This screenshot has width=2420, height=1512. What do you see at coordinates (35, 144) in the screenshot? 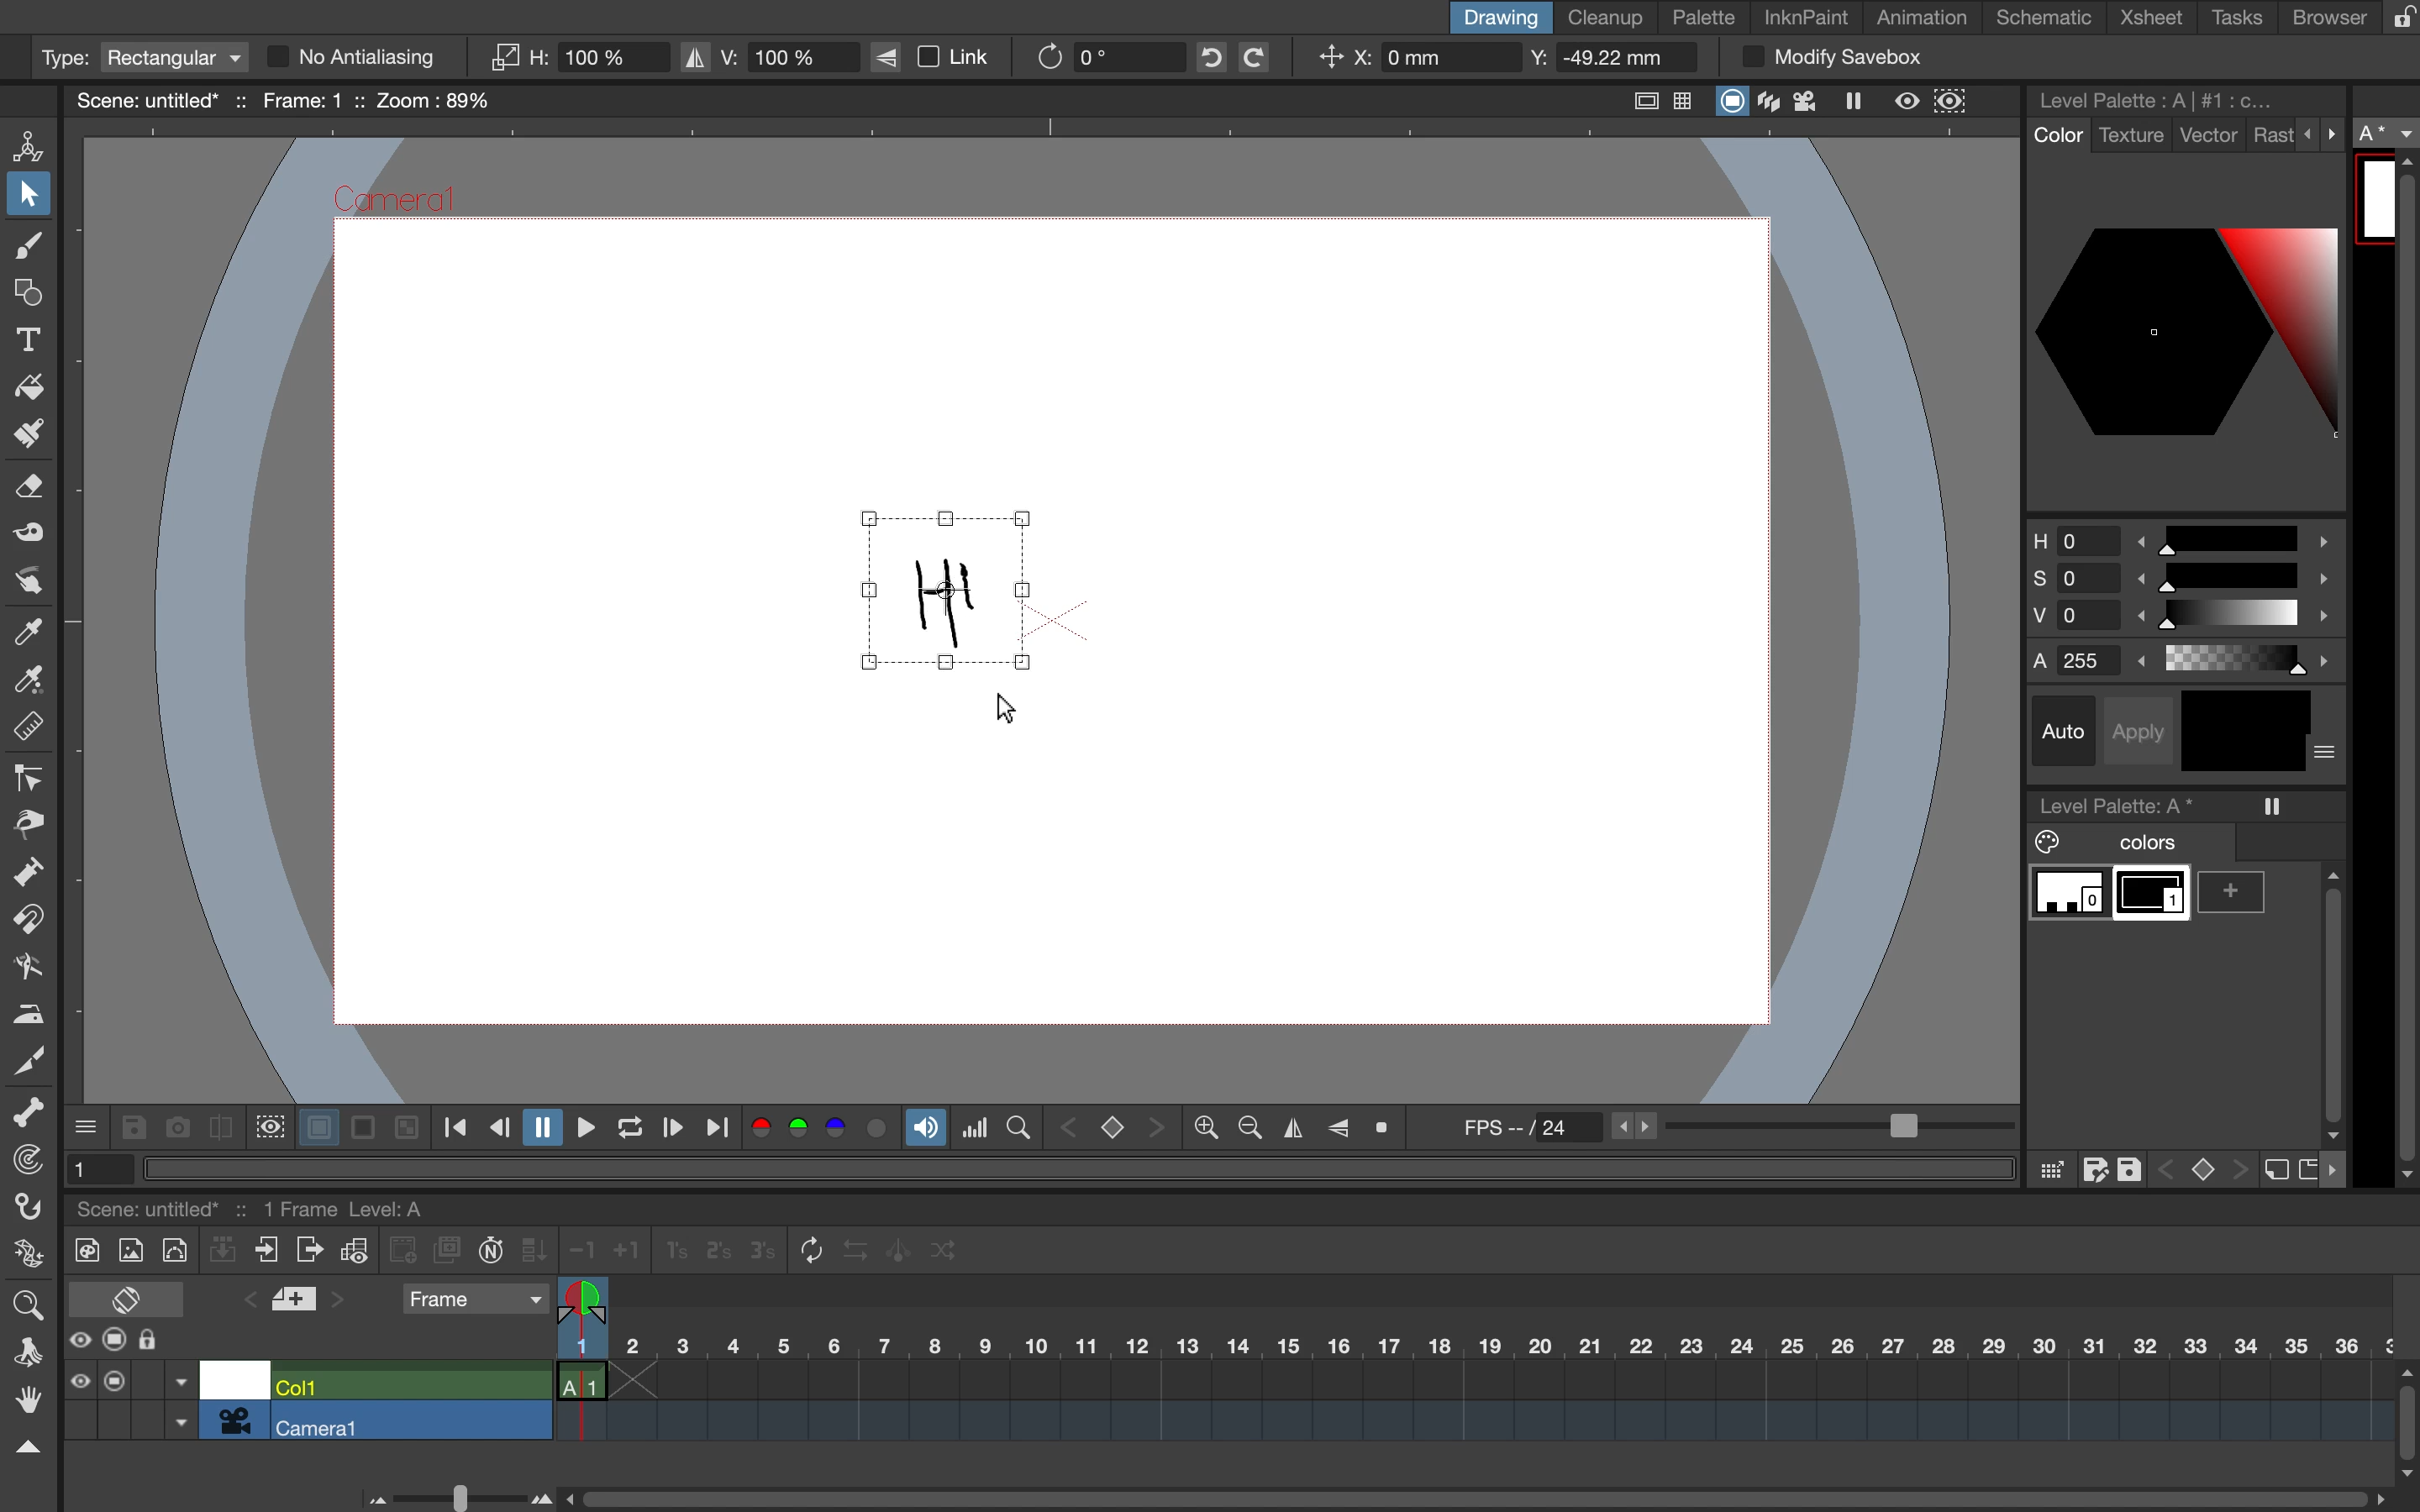
I see `animate tool` at bounding box center [35, 144].